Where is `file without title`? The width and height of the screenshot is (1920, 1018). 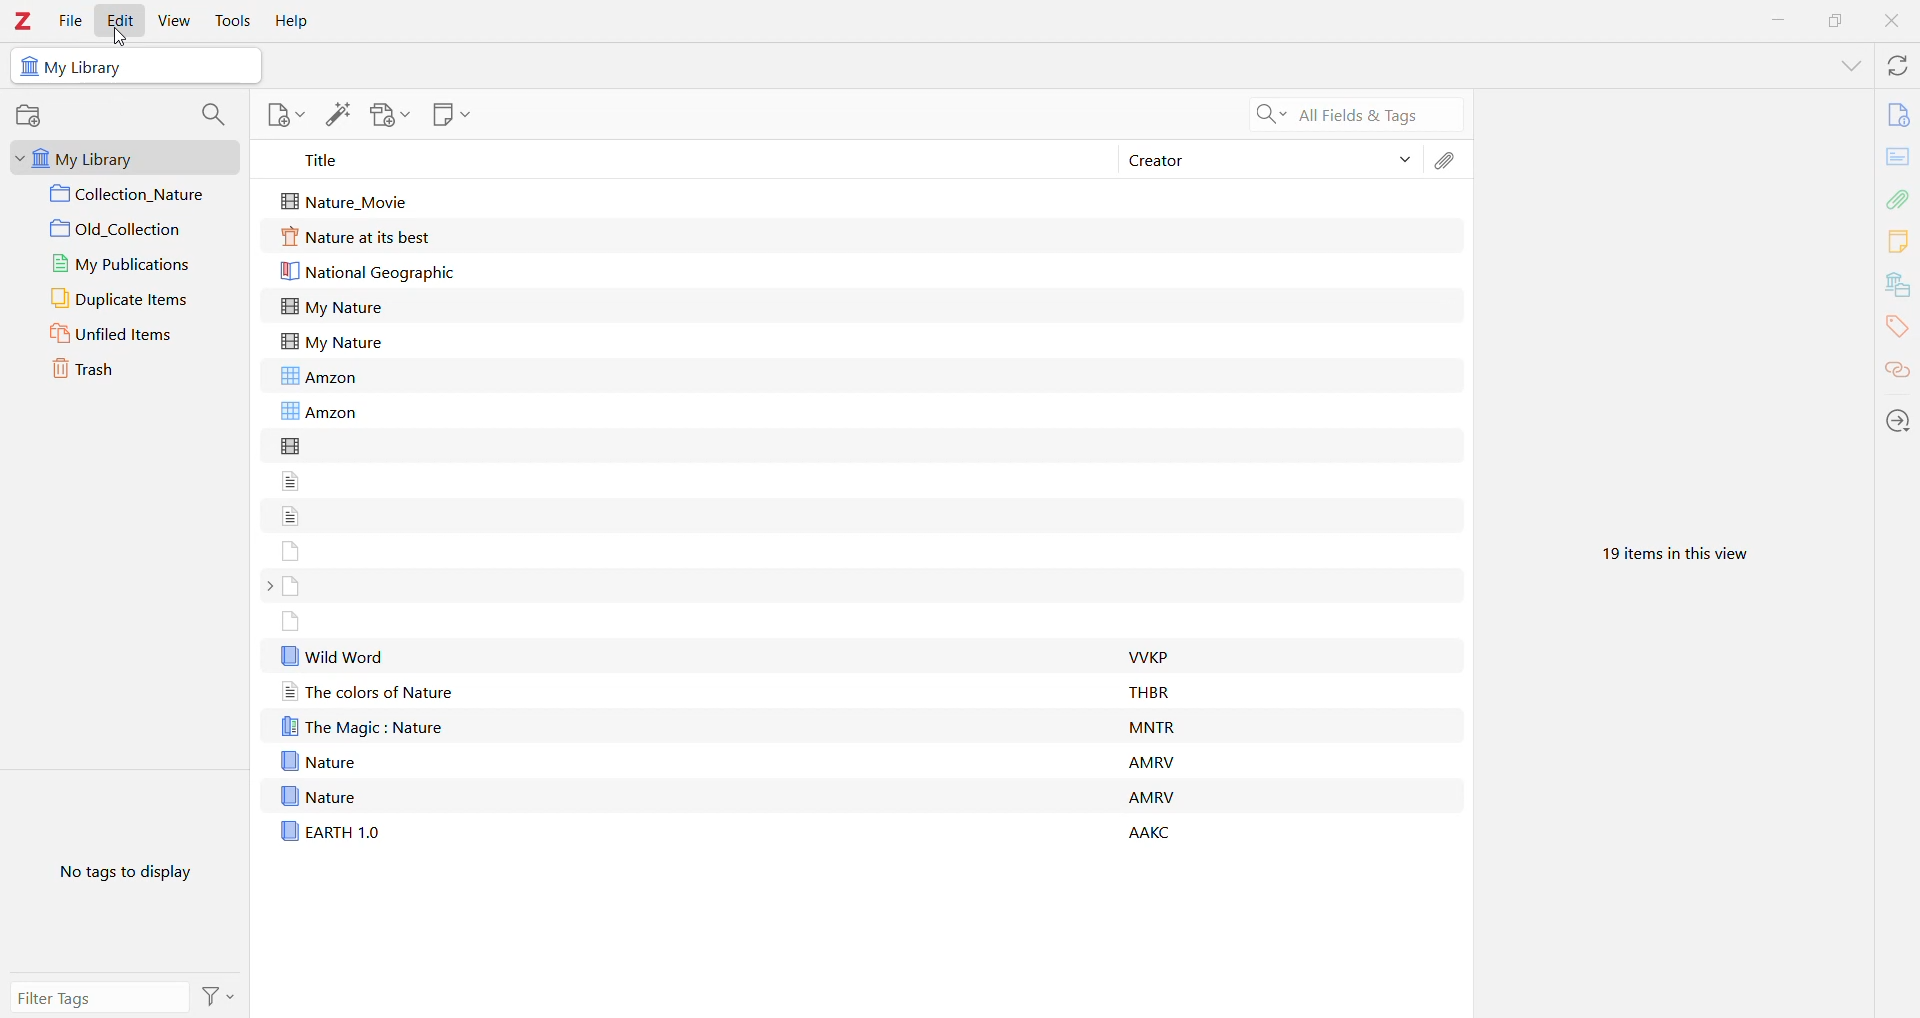
file without title is located at coordinates (291, 514).